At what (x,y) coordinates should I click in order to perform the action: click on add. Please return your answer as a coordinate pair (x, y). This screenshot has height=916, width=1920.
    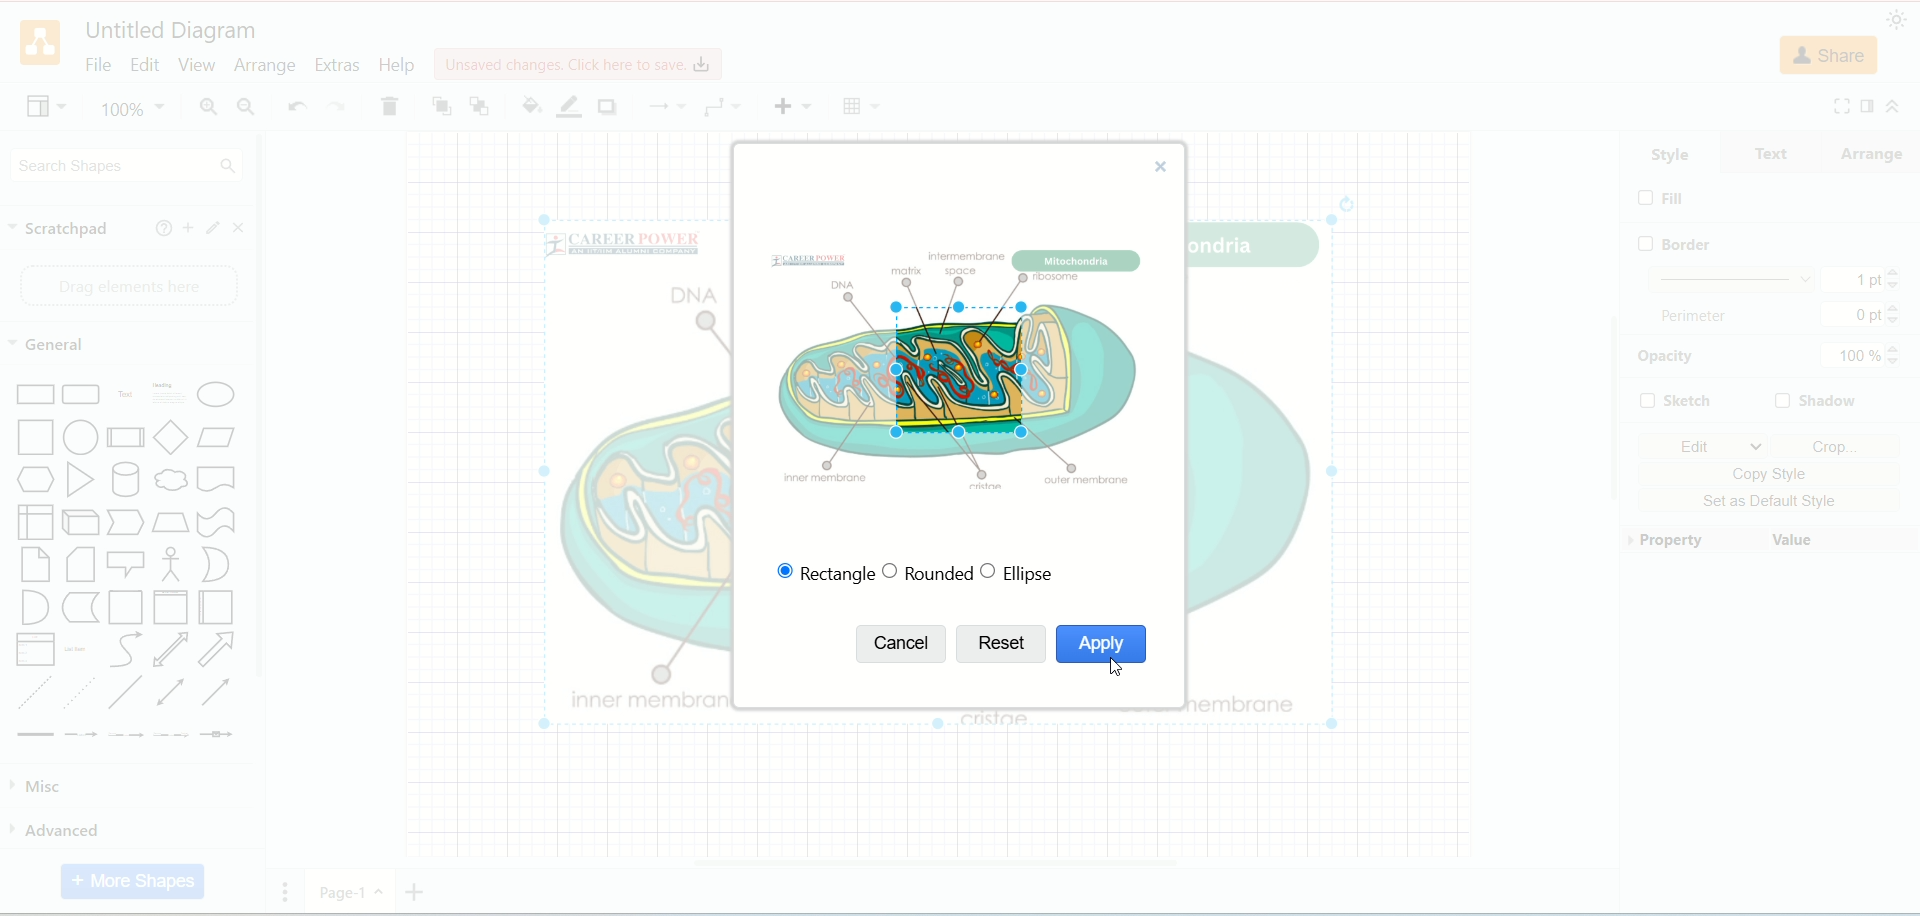
    Looking at the image, I should click on (188, 226).